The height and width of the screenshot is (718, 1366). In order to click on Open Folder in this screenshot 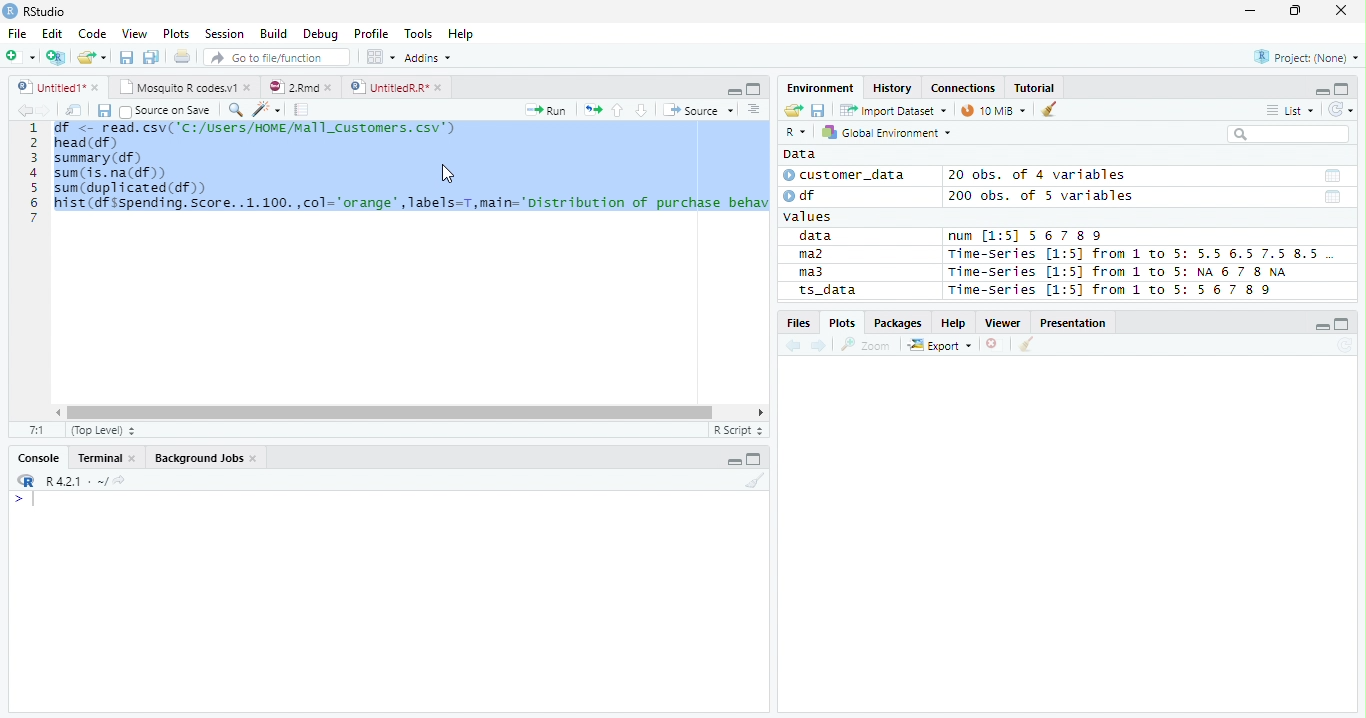, I will do `click(93, 56)`.